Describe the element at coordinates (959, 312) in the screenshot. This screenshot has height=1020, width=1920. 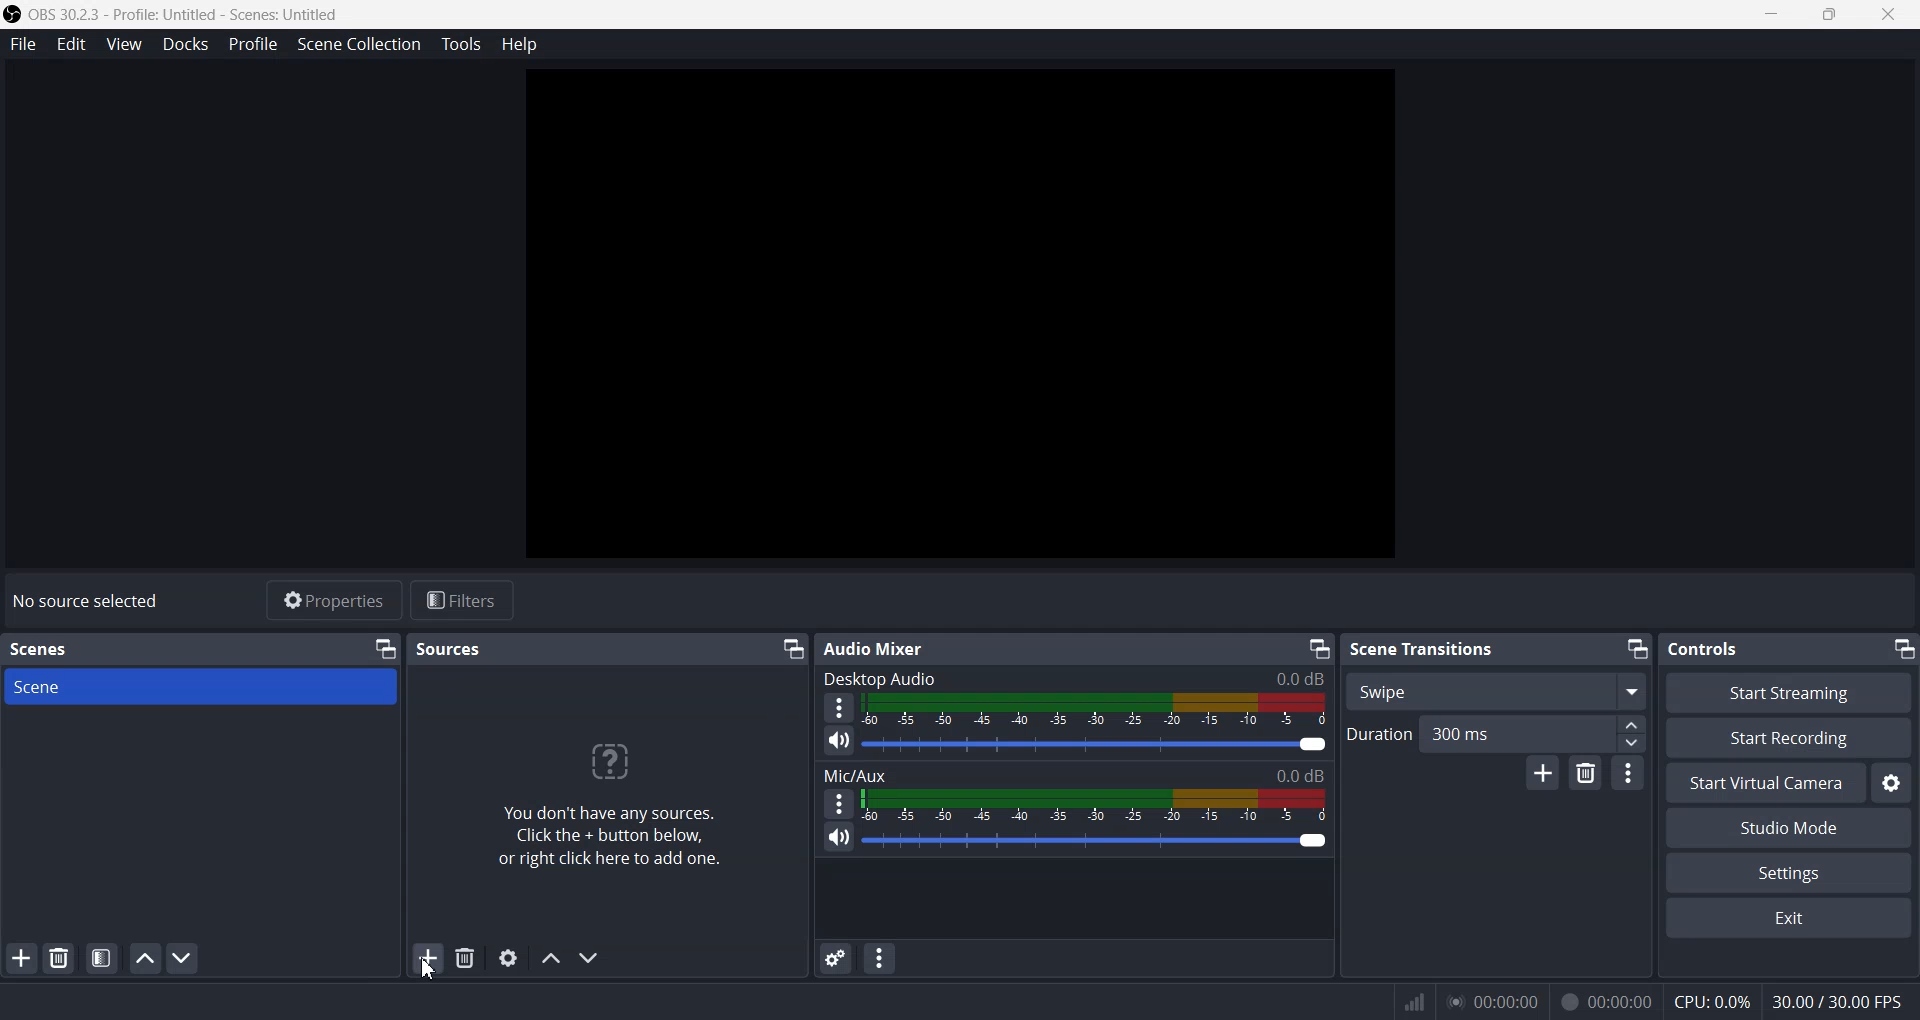
I see `Preview windoe` at that location.